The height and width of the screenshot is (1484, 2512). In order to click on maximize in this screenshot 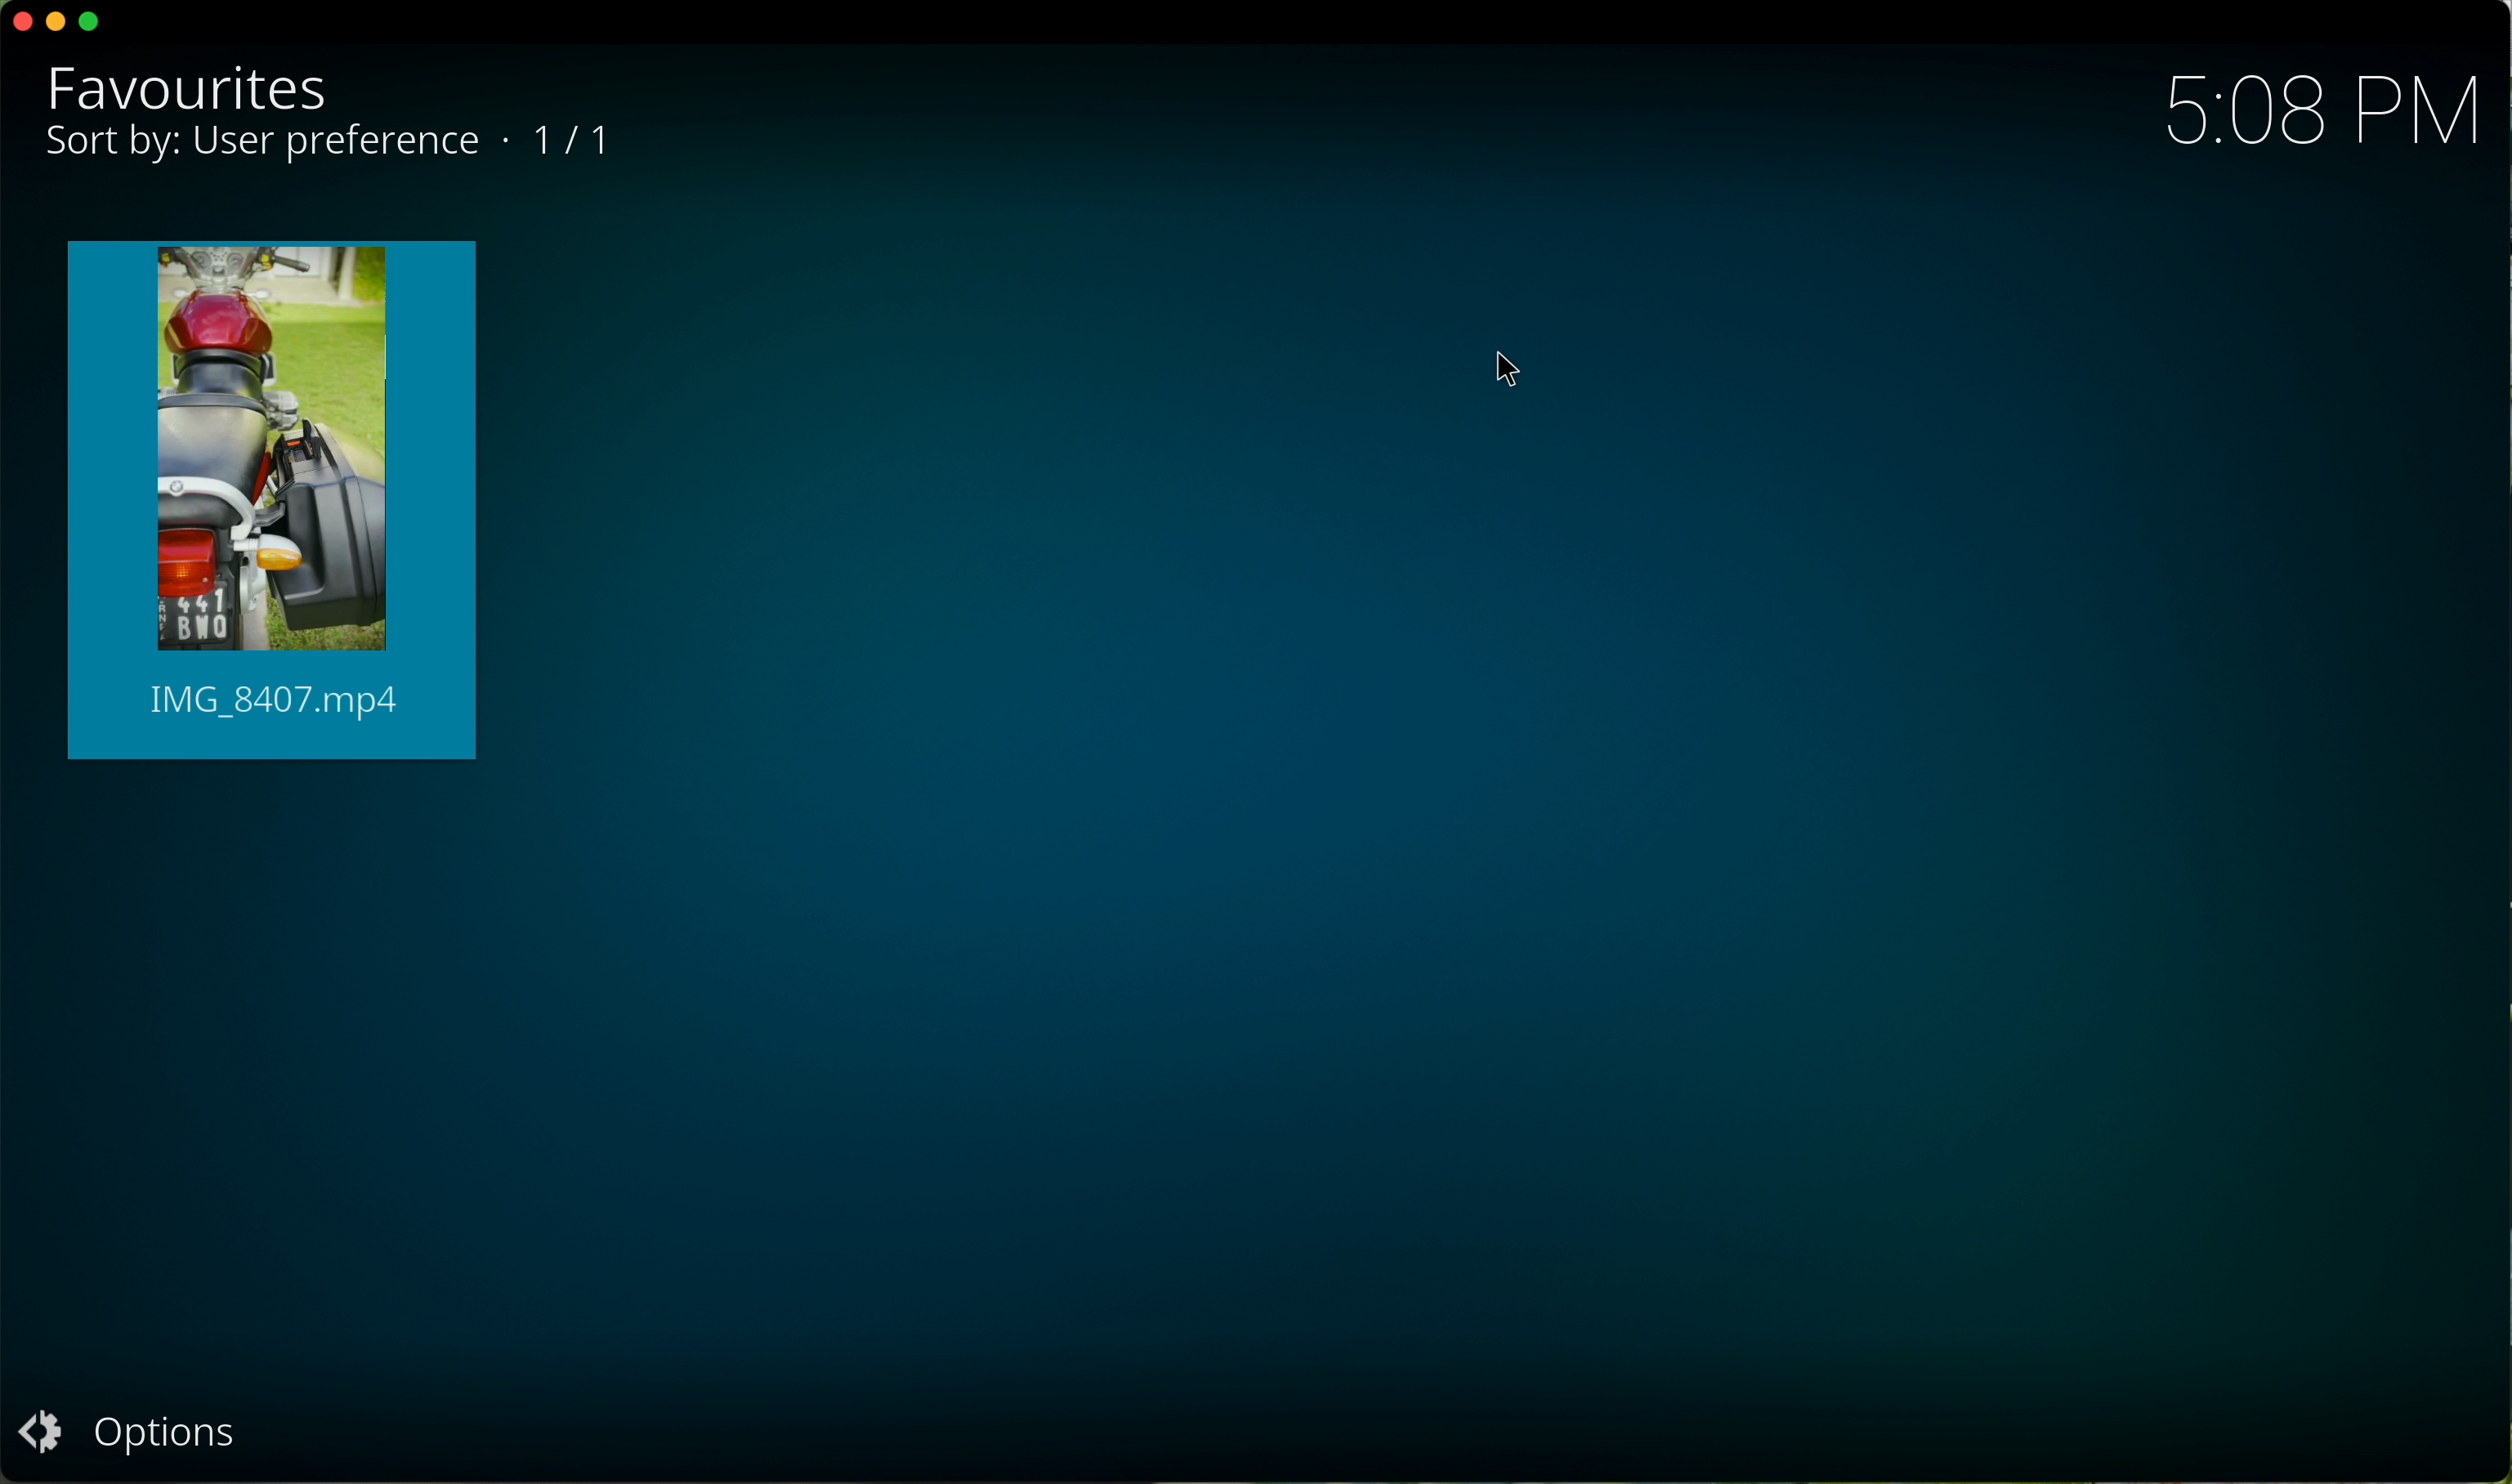, I will do `click(92, 22)`.